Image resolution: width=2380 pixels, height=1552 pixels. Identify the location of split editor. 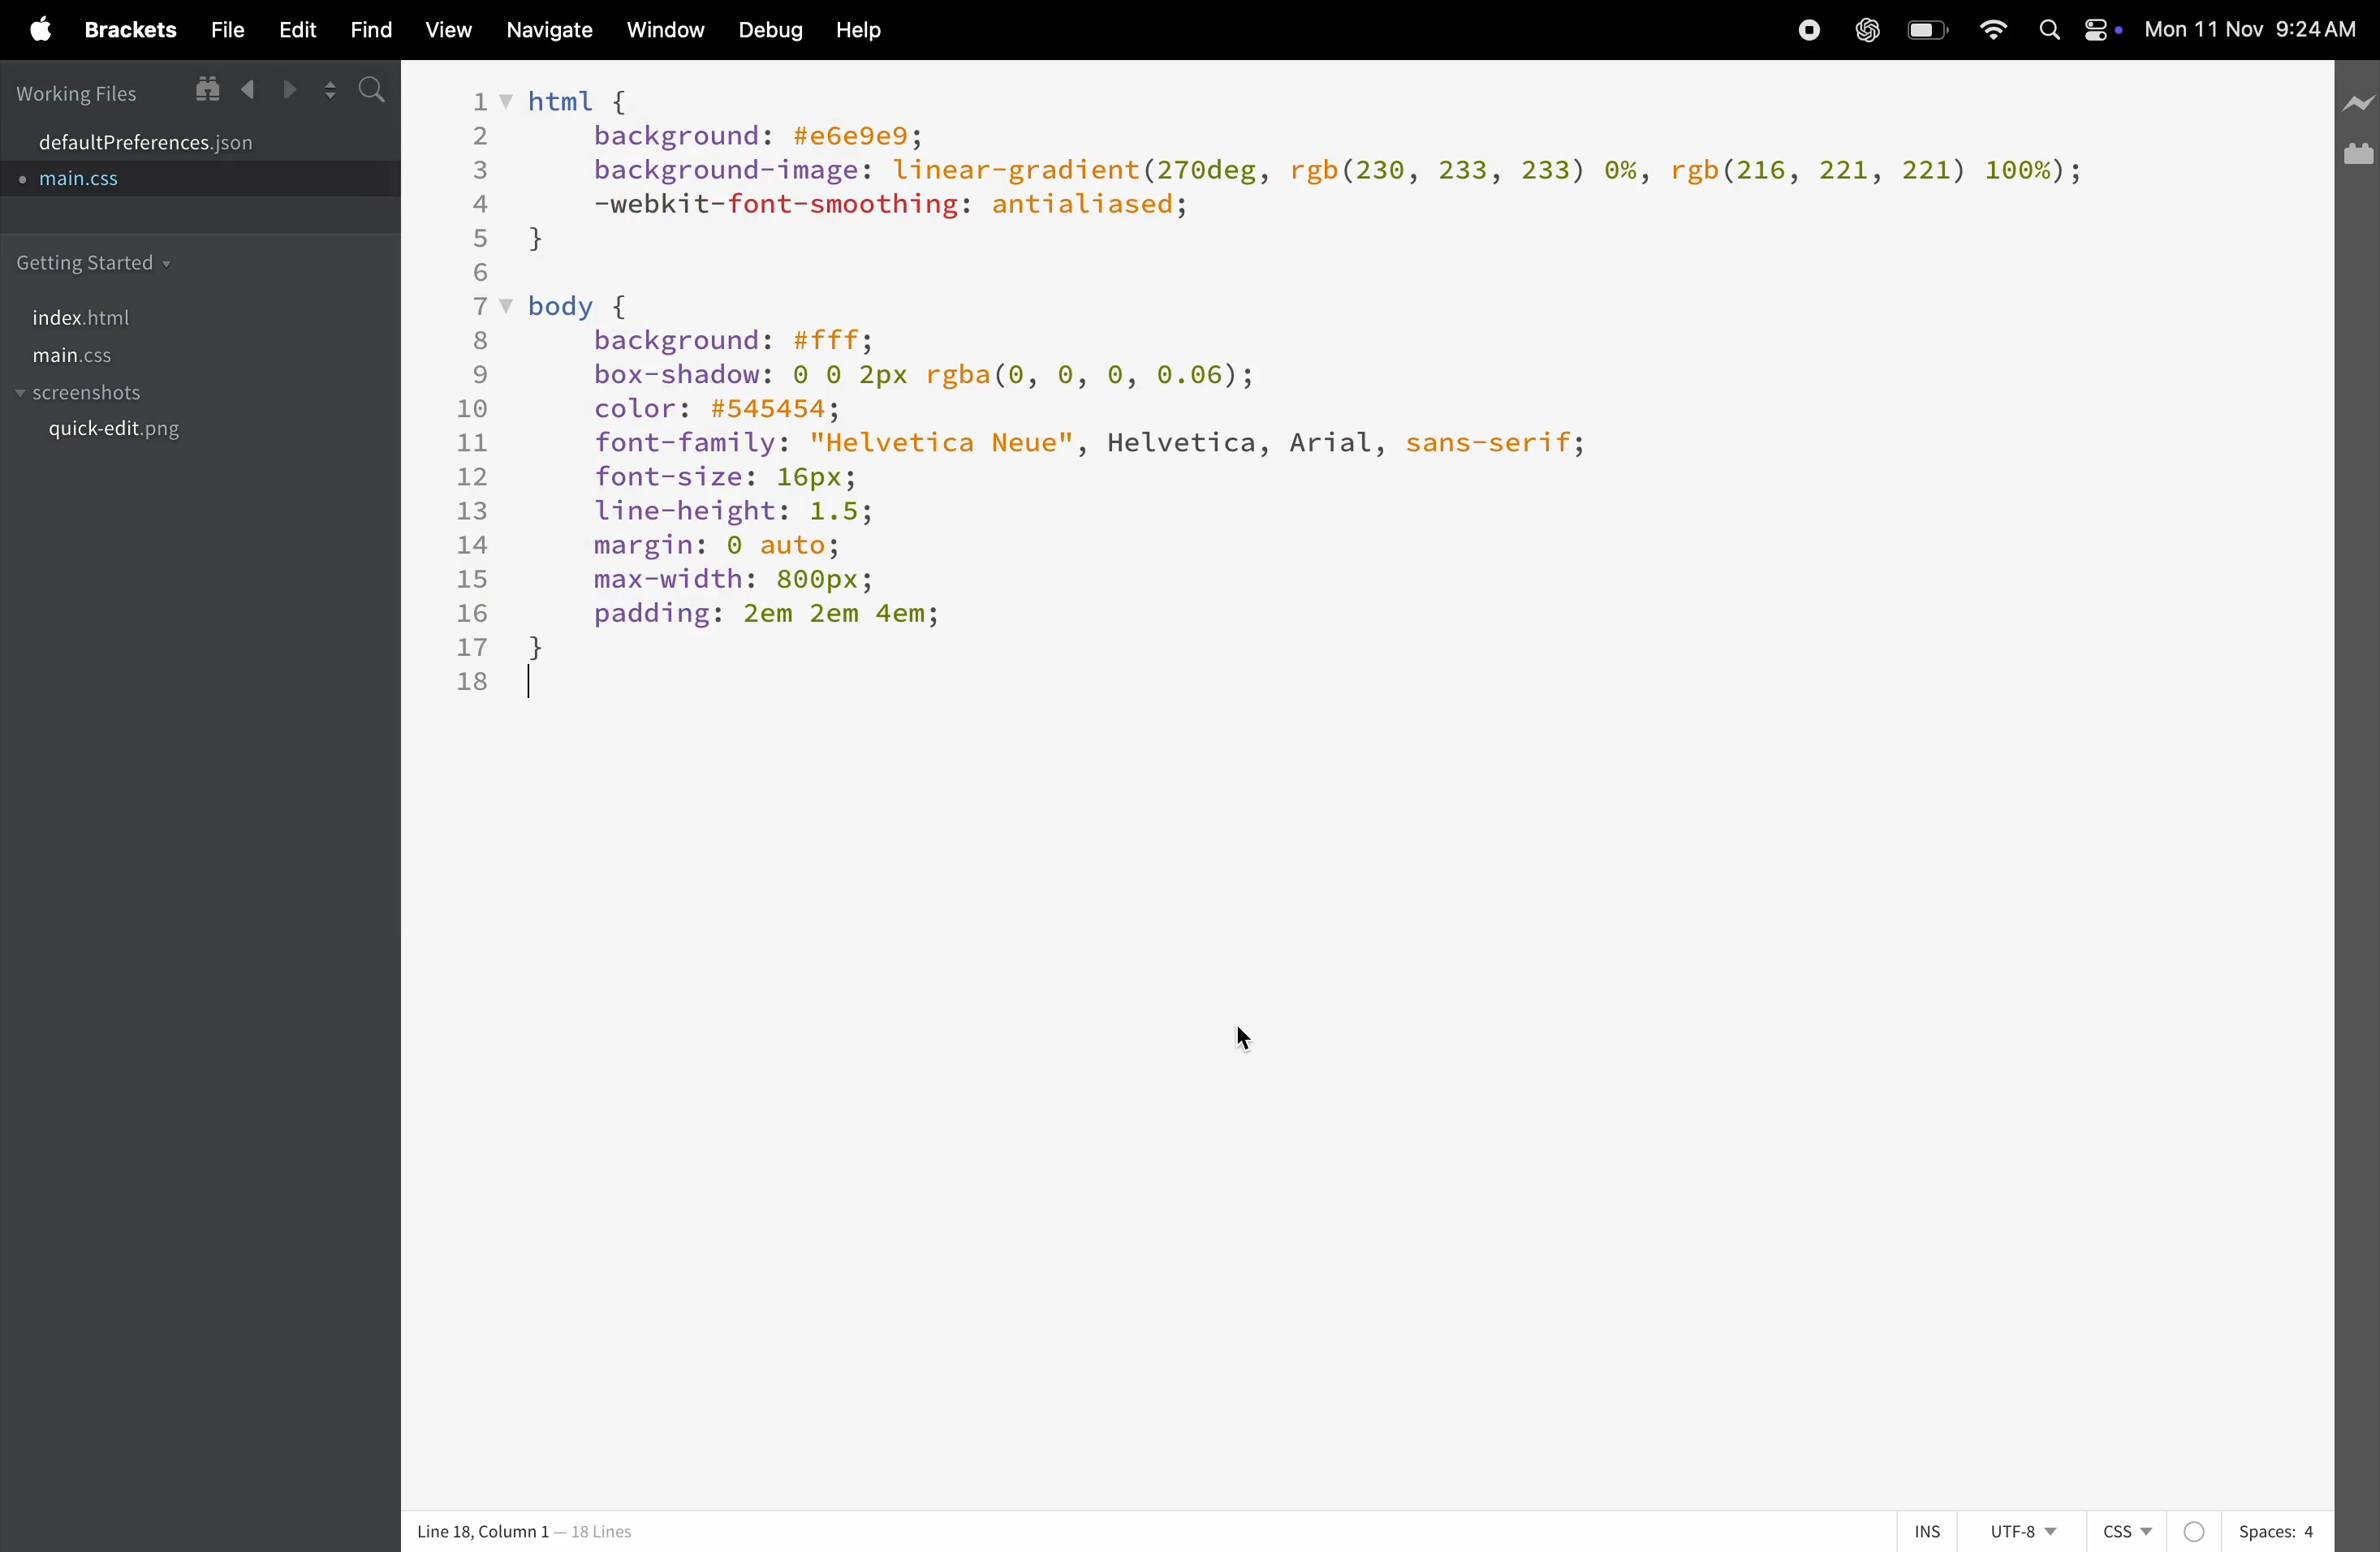
(331, 92).